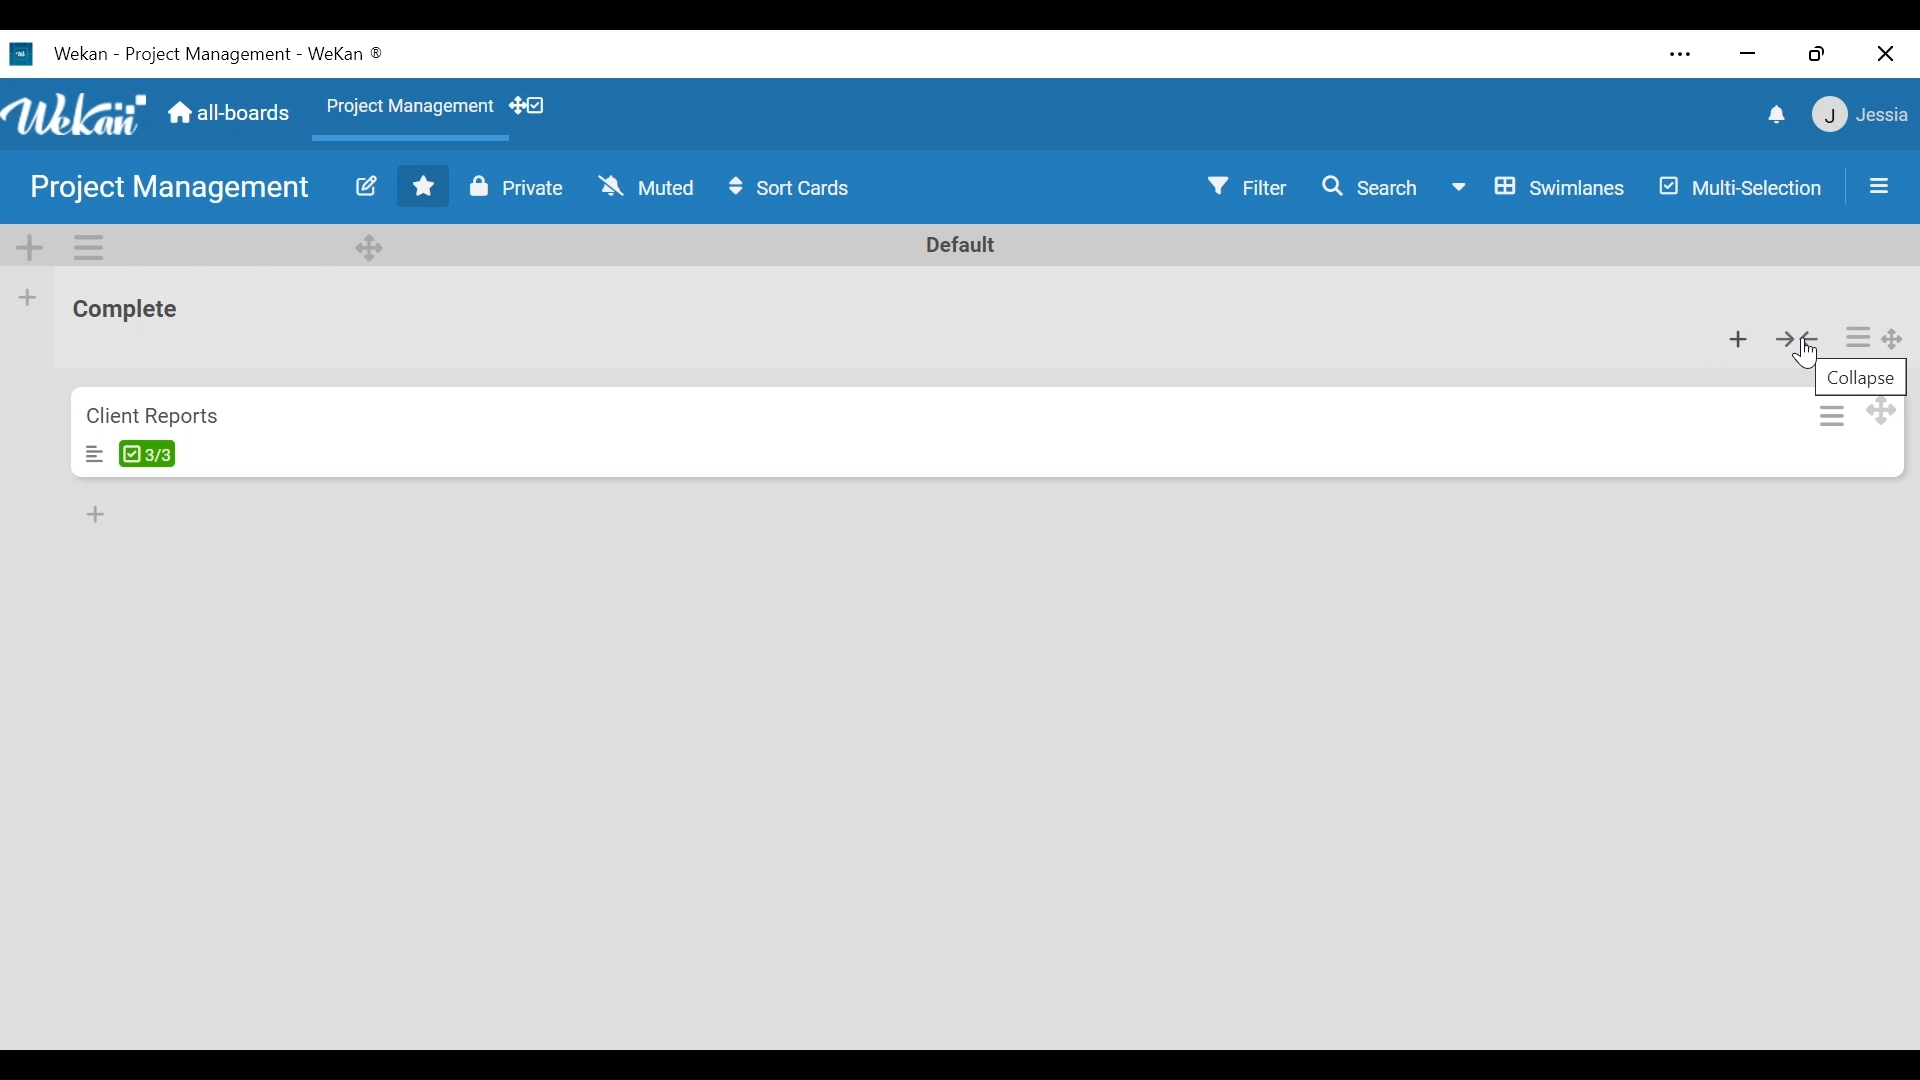  Describe the element at coordinates (29, 246) in the screenshot. I see `Add Swimlane` at that location.